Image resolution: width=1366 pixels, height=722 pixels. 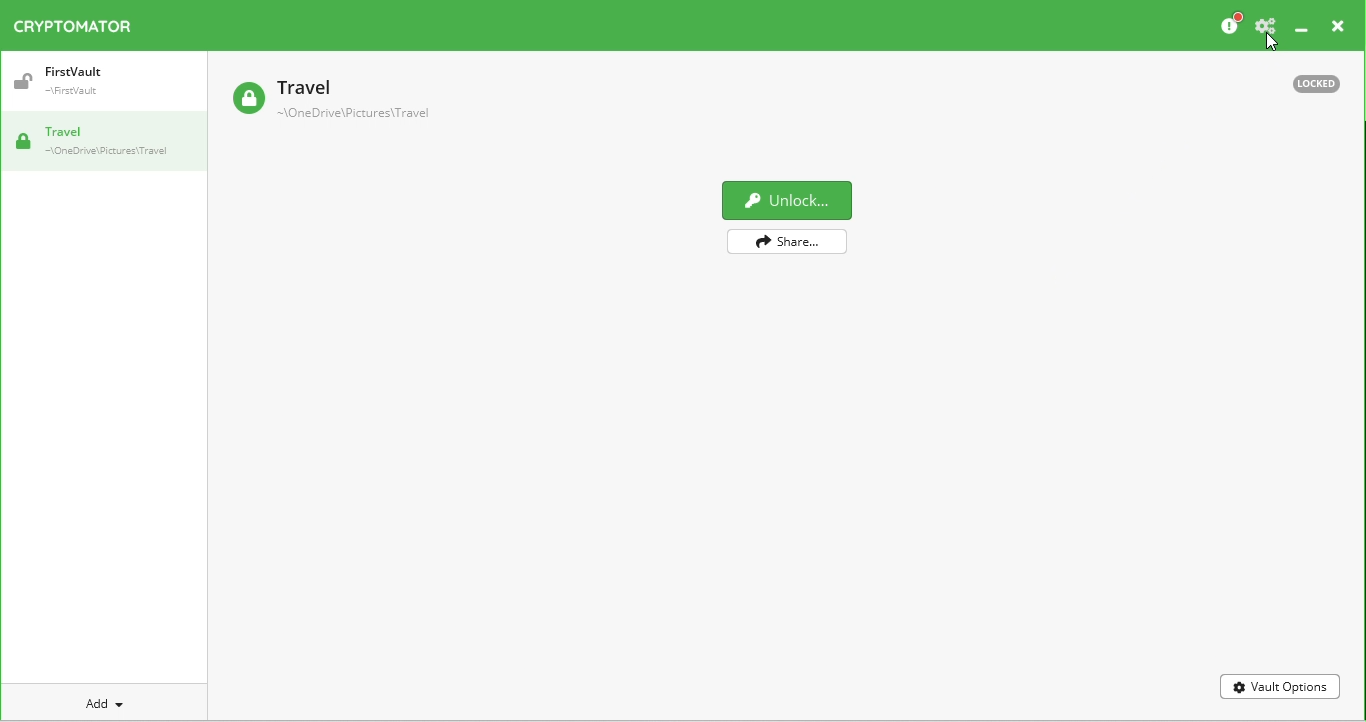 What do you see at coordinates (1300, 29) in the screenshot?
I see `Minimize` at bounding box center [1300, 29].